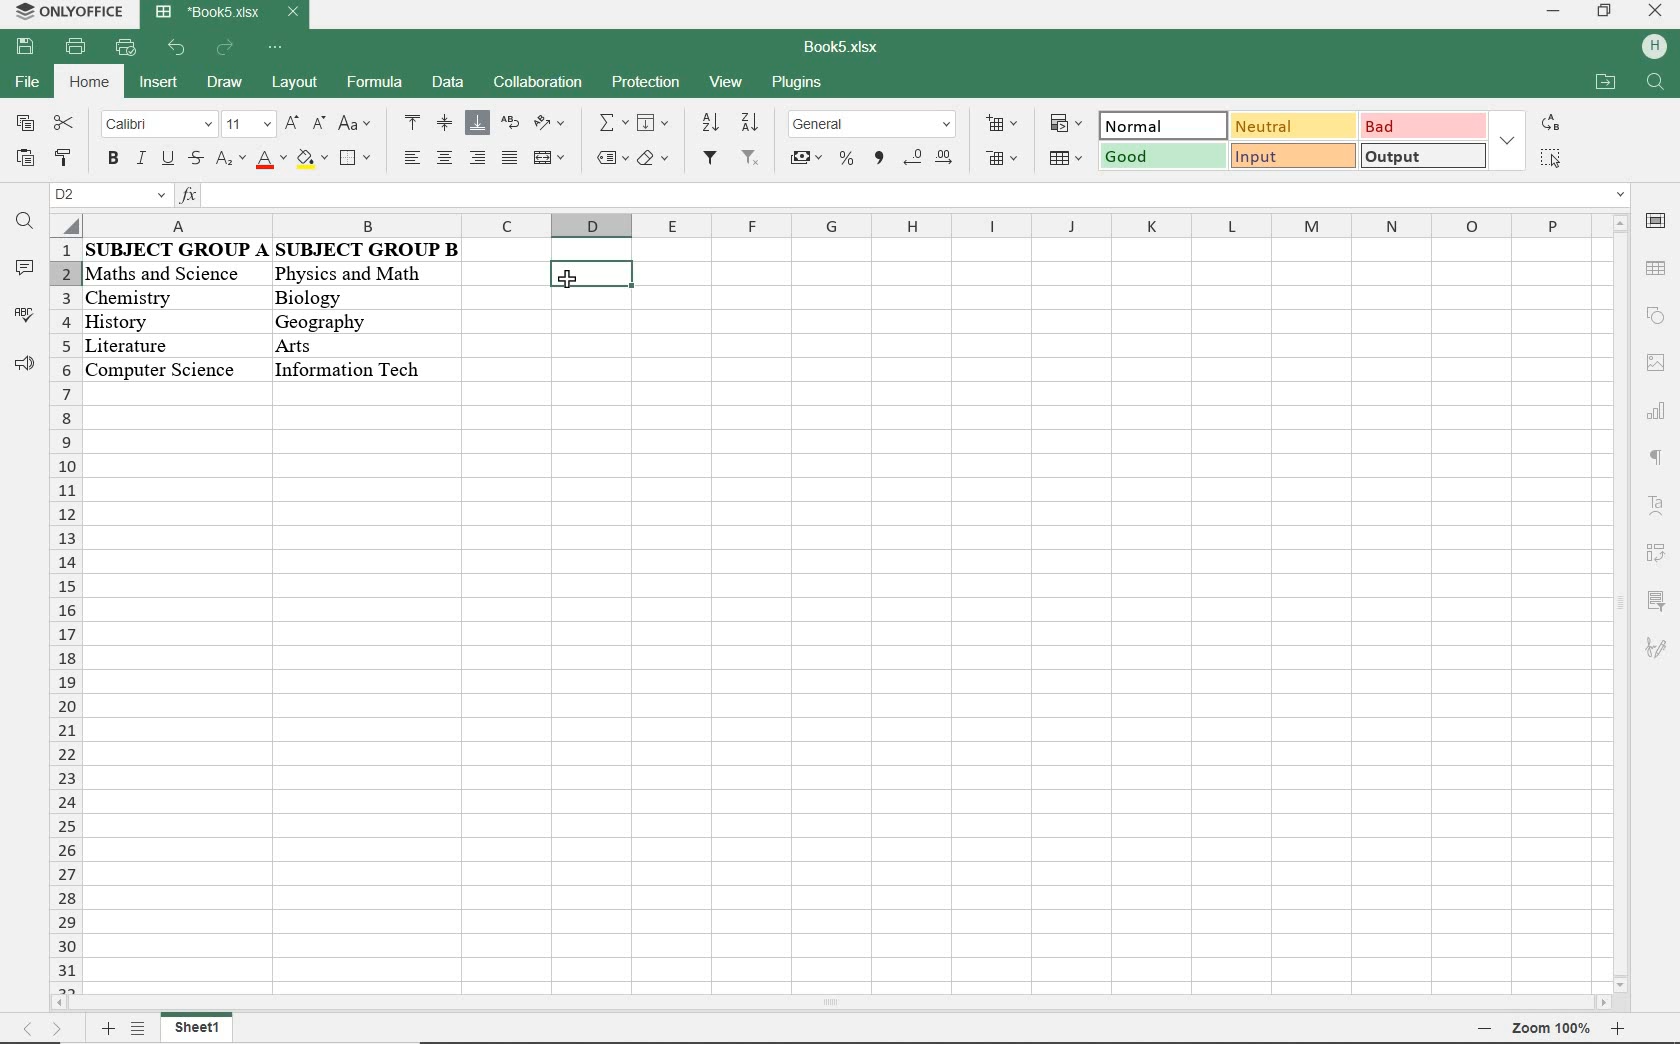 Image resolution: width=1680 pixels, height=1044 pixels. What do you see at coordinates (139, 160) in the screenshot?
I see `italic` at bounding box center [139, 160].